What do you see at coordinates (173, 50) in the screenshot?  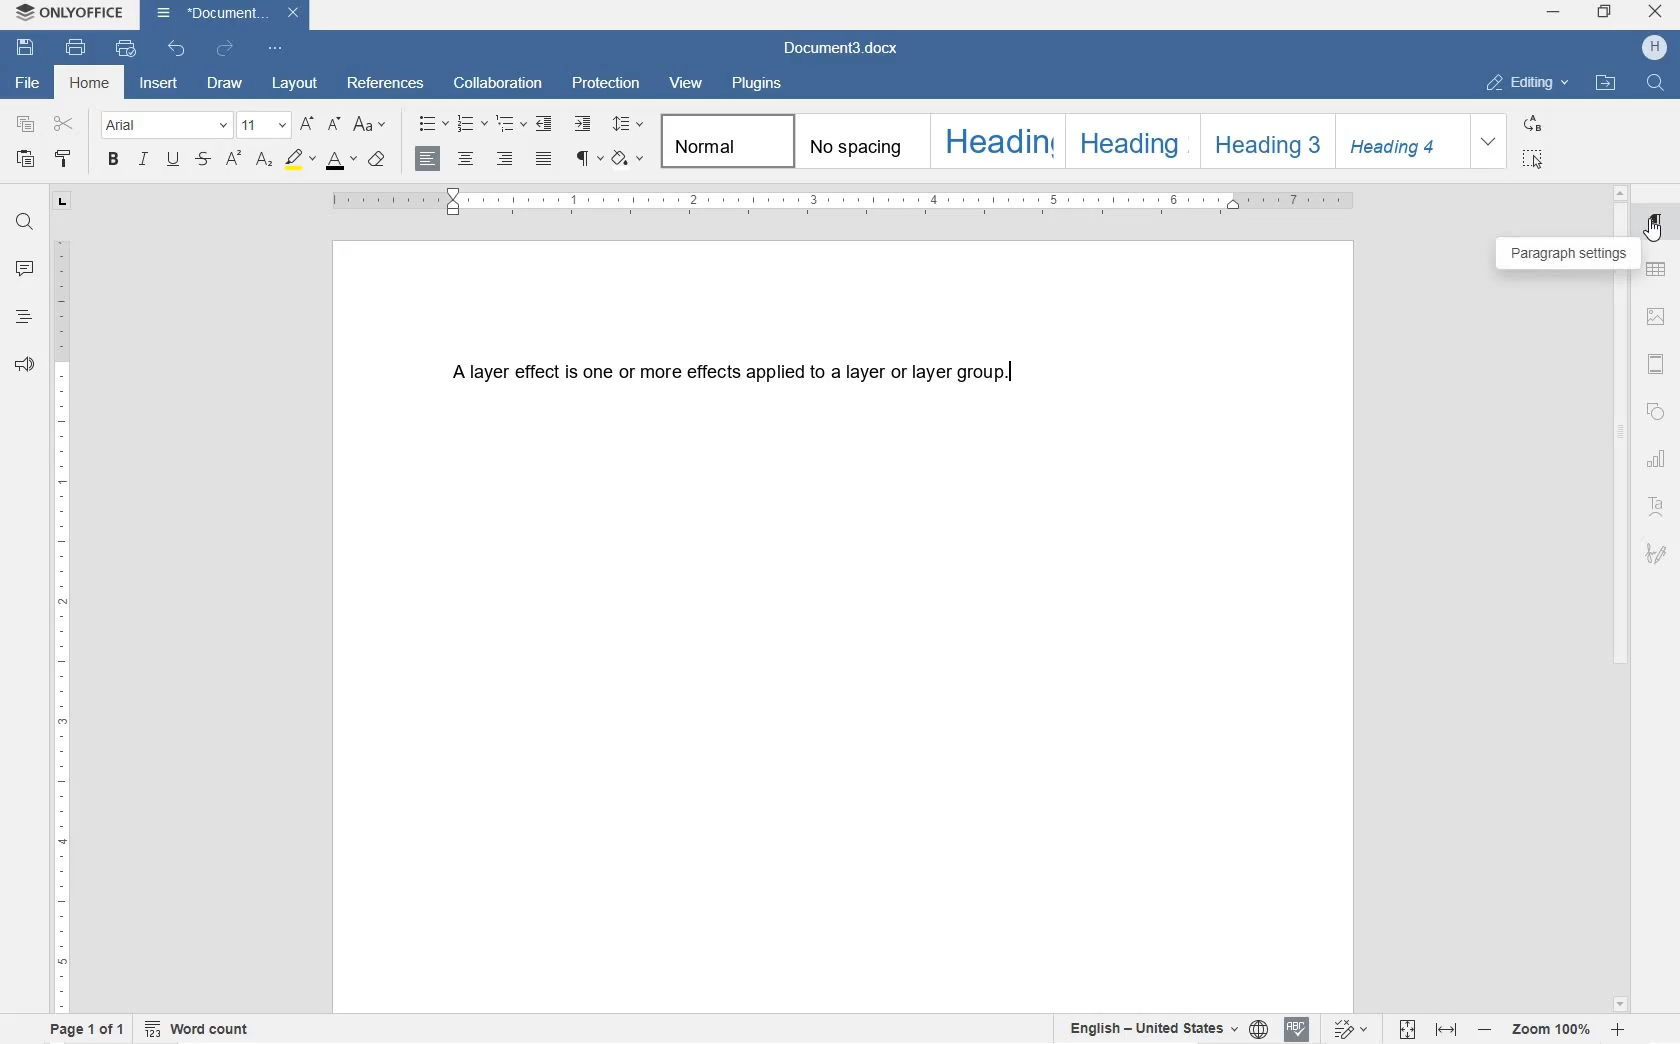 I see `UNDO` at bounding box center [173, 50].